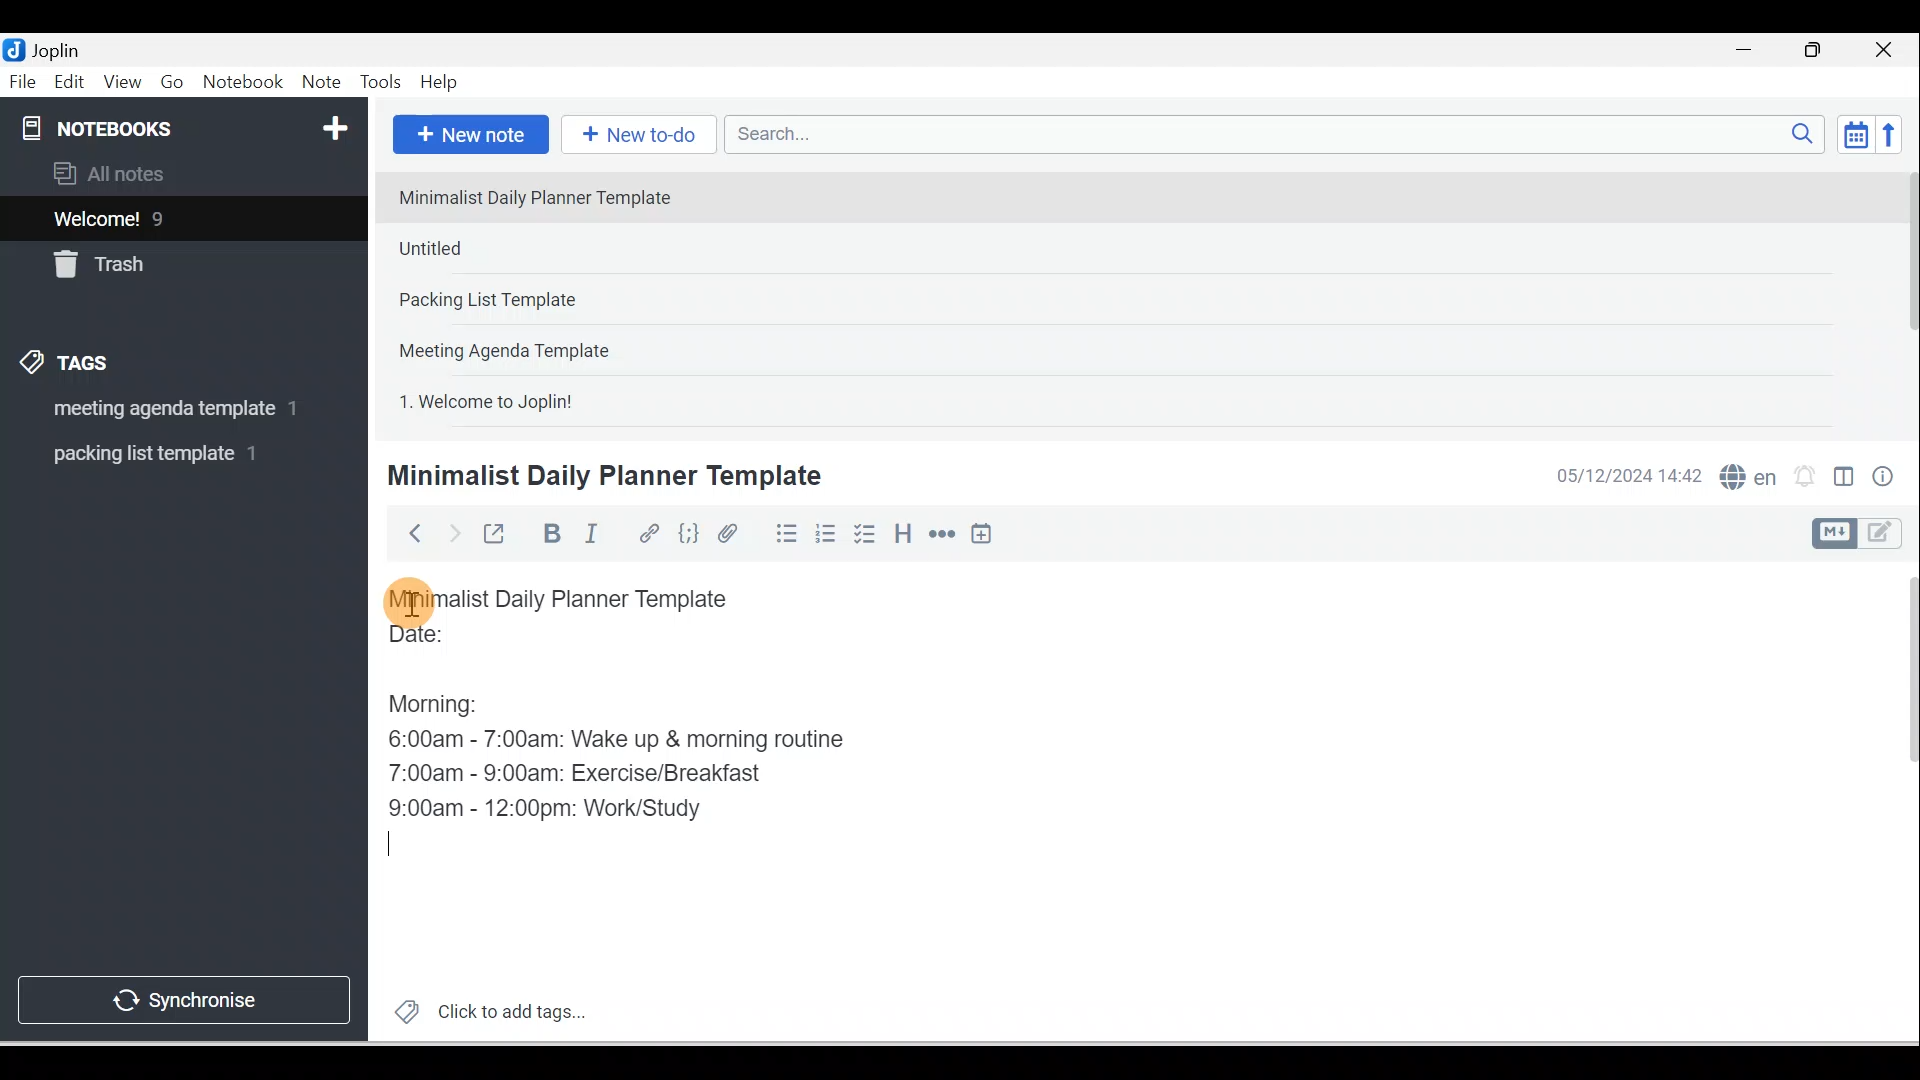  What do you see at coordinates (1889, 50) in the screenshot?
I see `Close` at bounding box center [1889, 50].